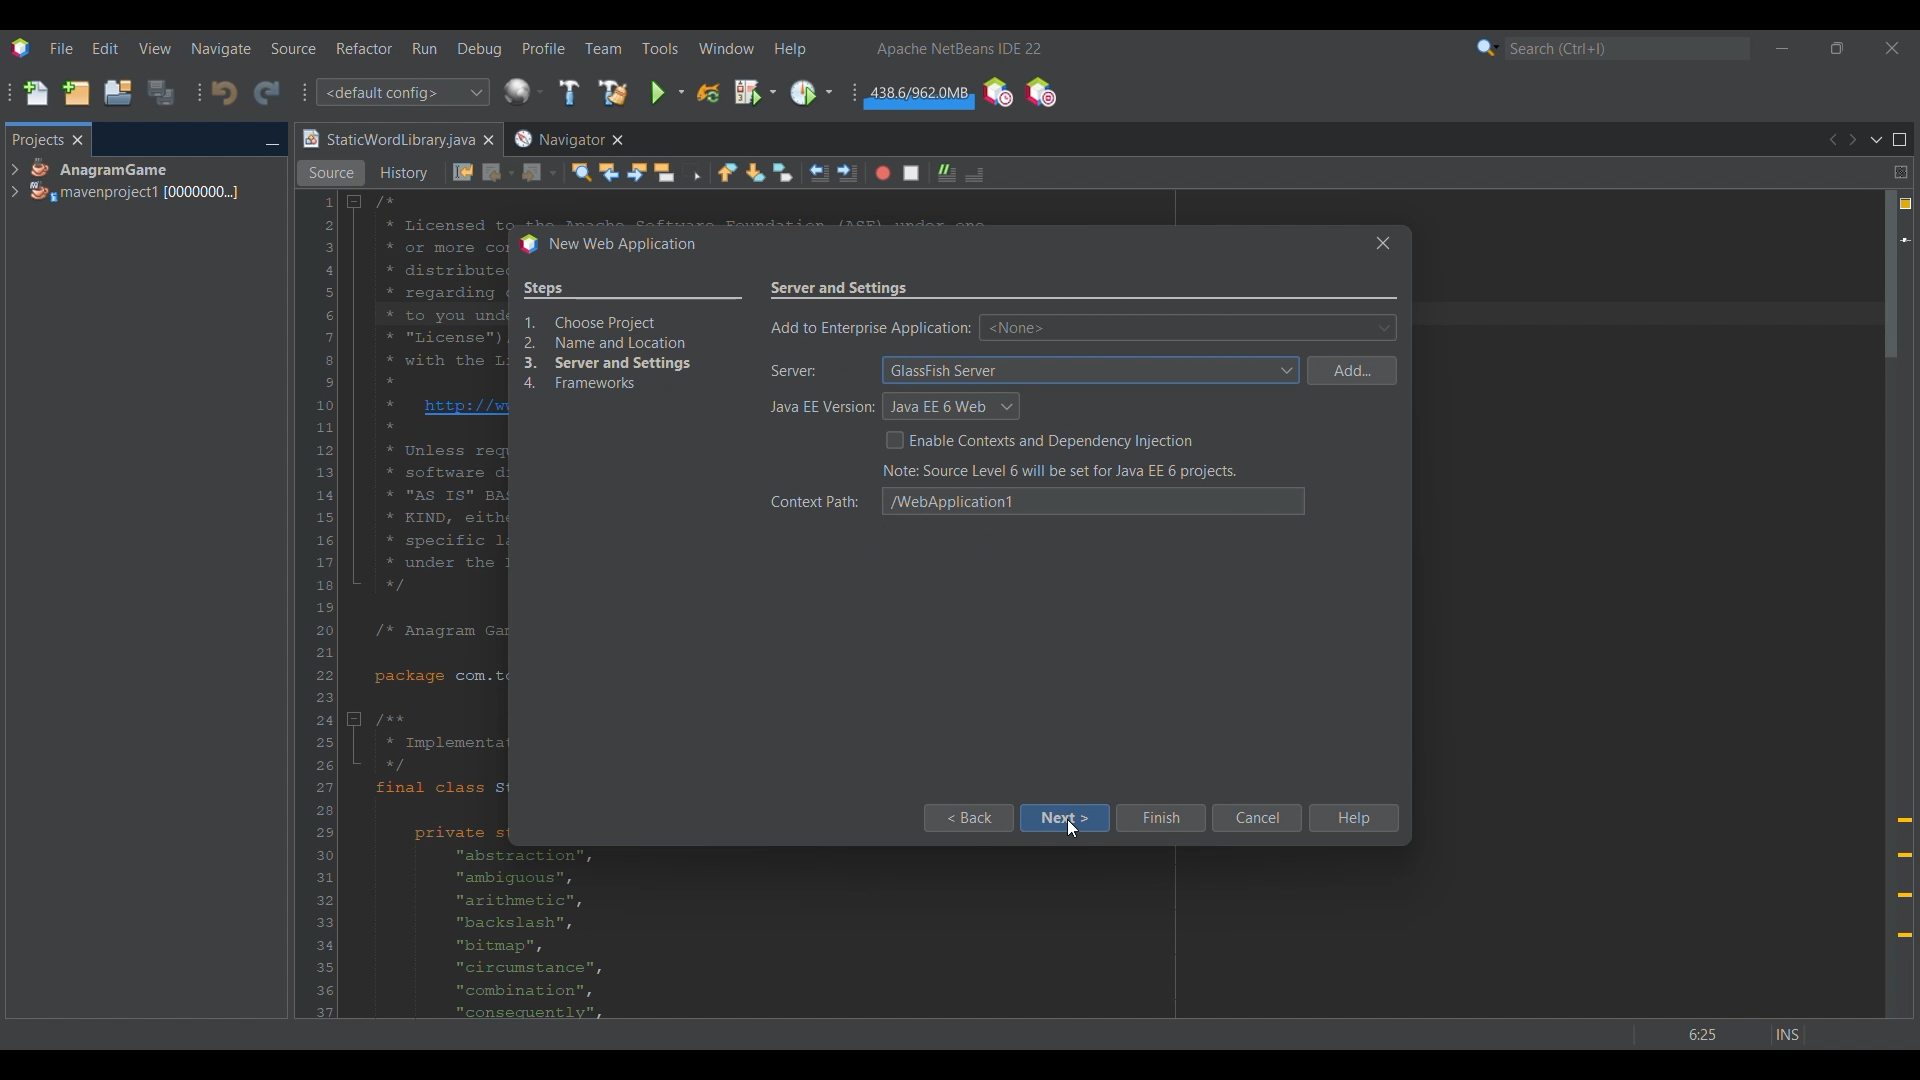  Describe the element at coordinates (424, 48) in the screenshot. I see `Run menu` at that location.